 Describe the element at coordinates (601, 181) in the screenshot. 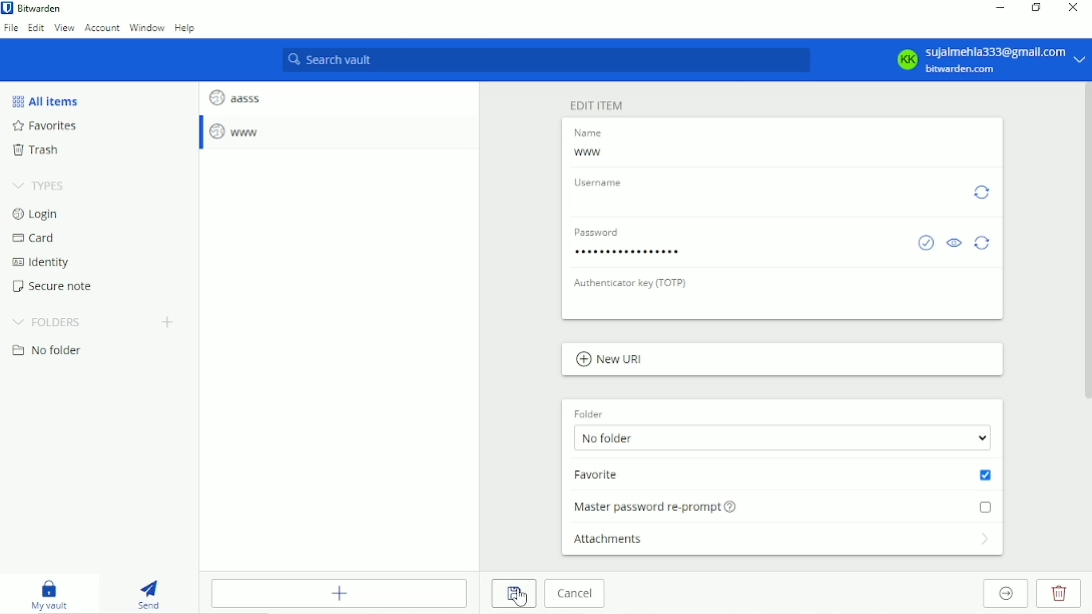

I see `Username` at that location.